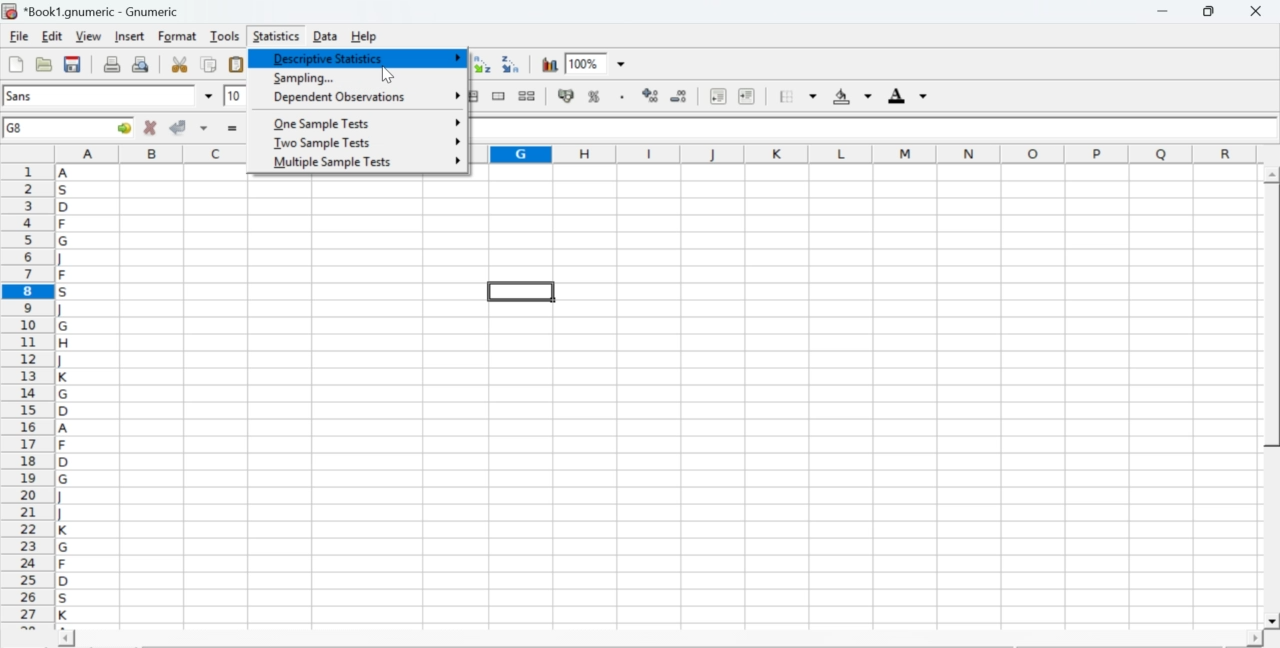  I want to click on sum in current cell, so click(427, 63).